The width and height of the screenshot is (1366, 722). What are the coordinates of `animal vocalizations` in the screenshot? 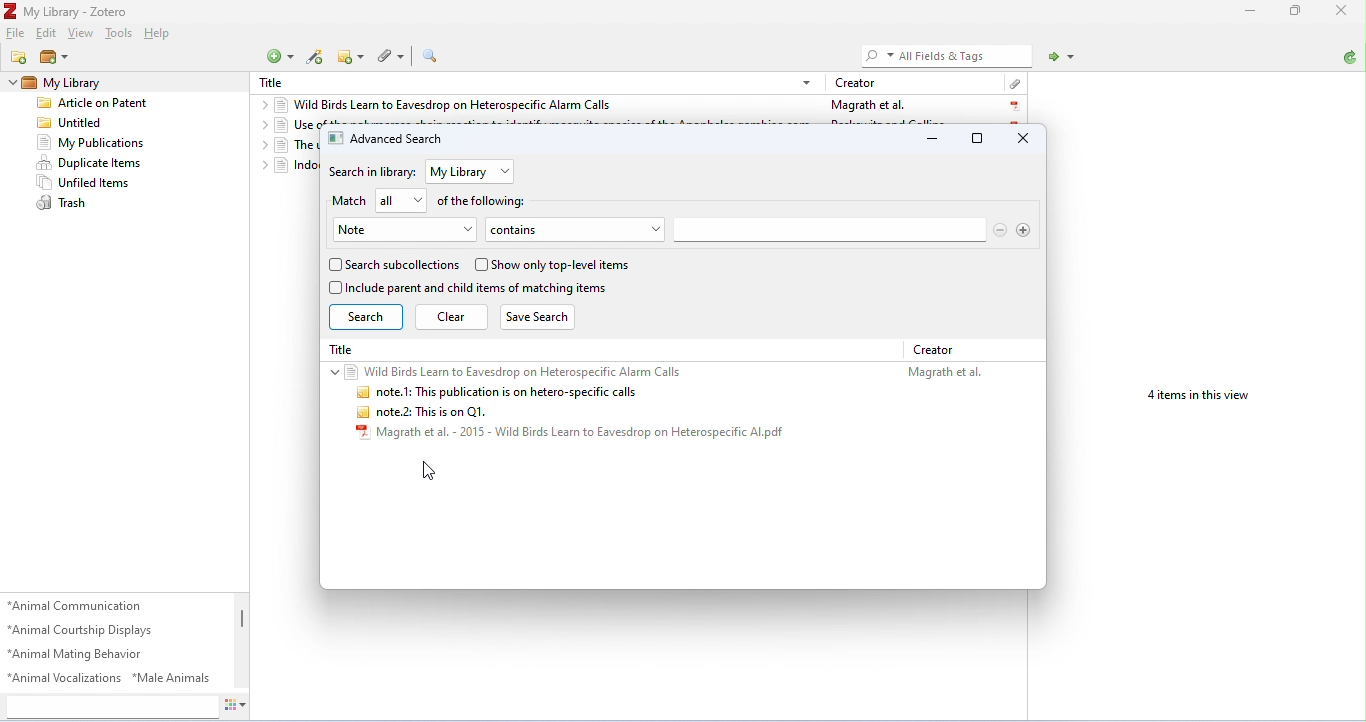 It's located at (65, 677).